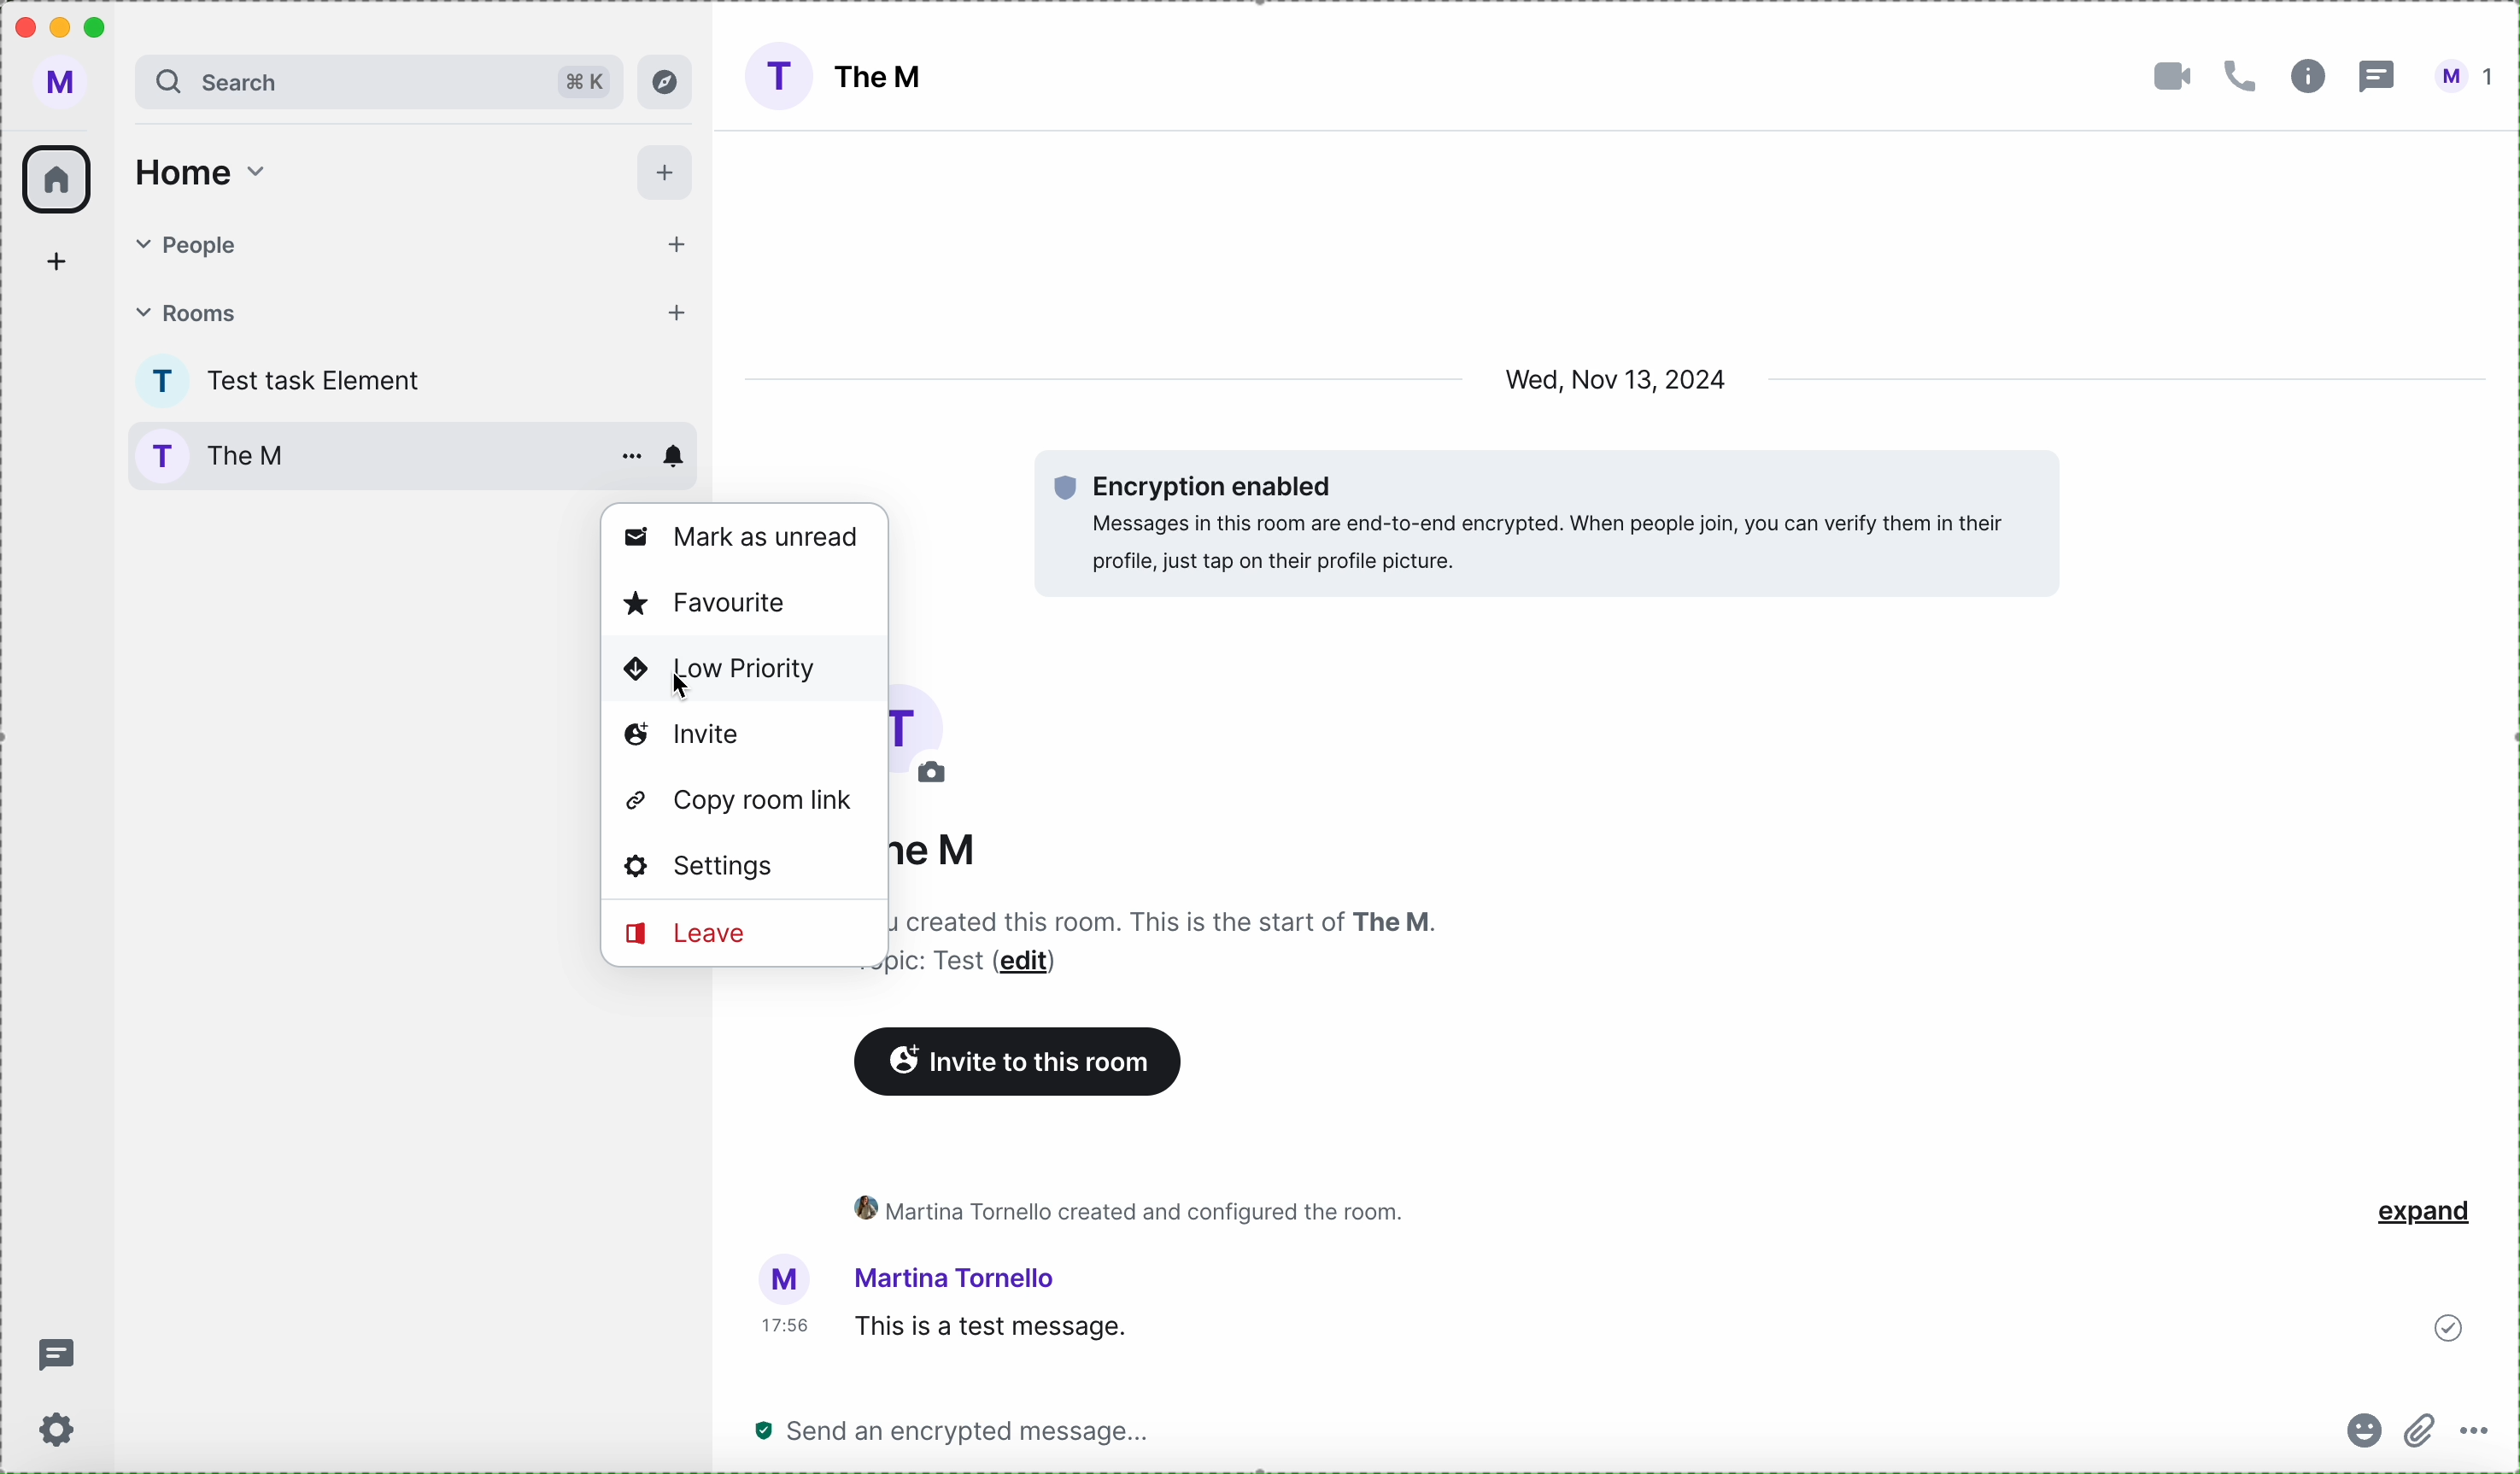 The width and height of the screenshot is (2520, 1474). Describe the element at coordinates (2309, 77) in the screenshot. I see `information room` at that location.